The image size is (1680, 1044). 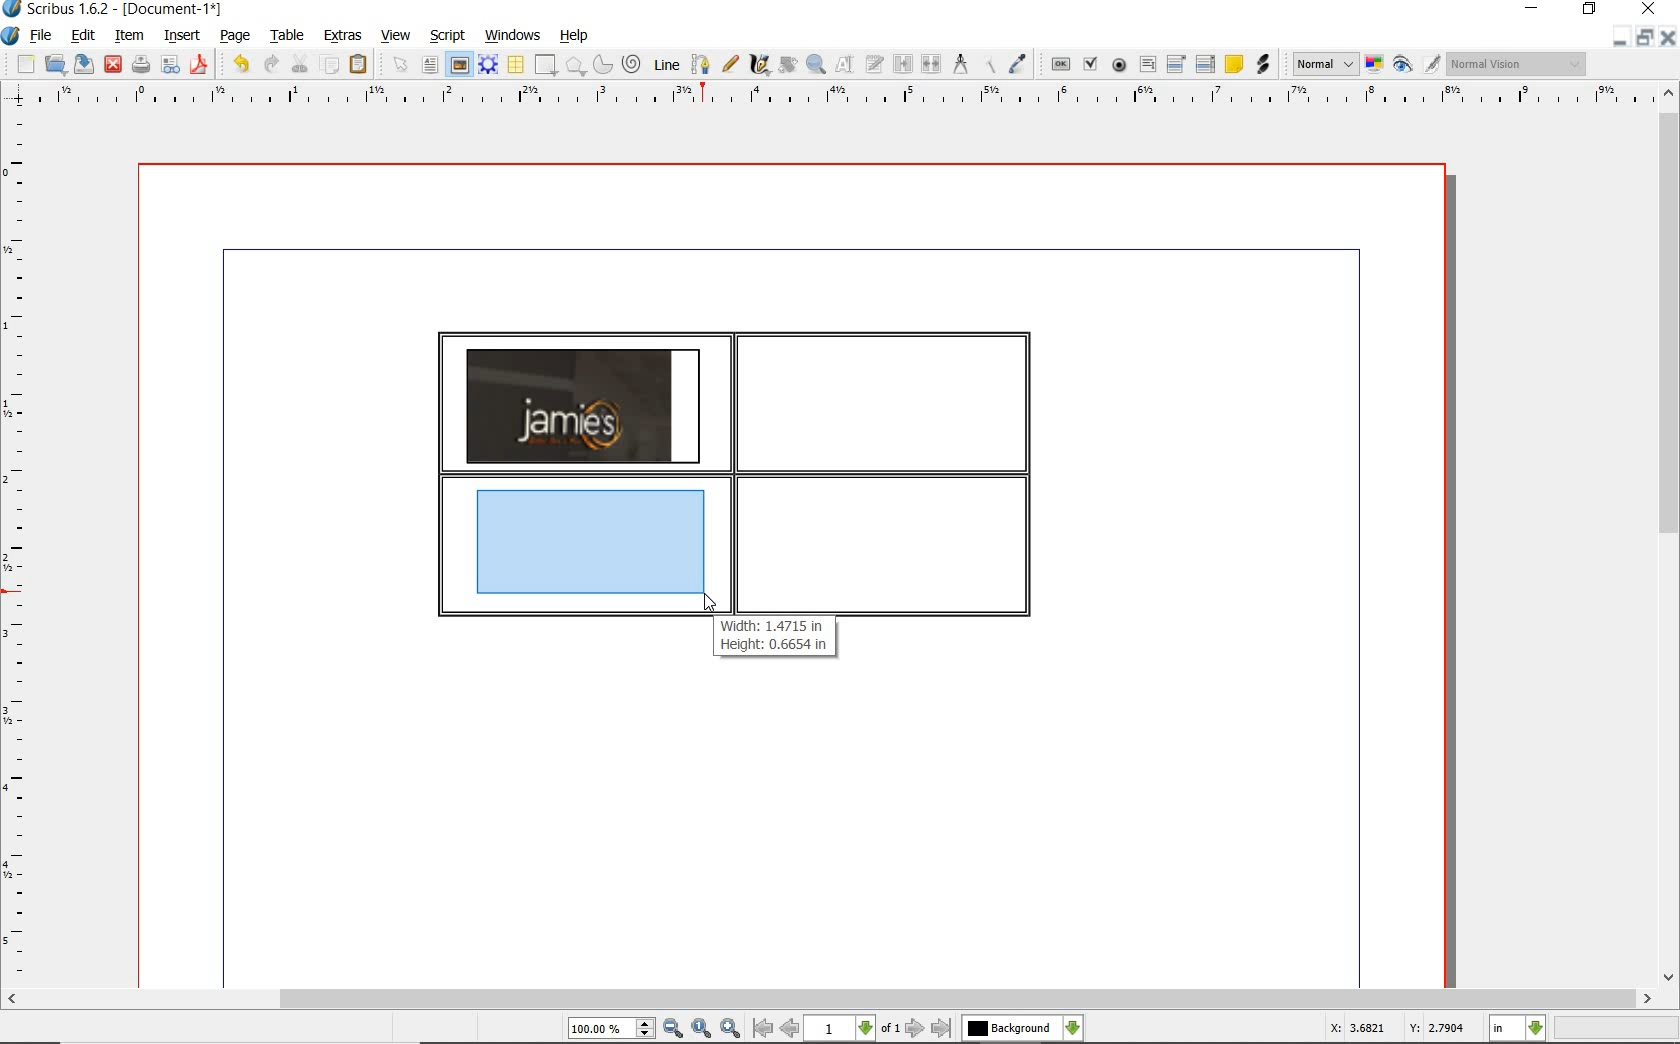 What do you see at coordinates (667, 63) in the screenshot?
I see `line` at bounding box center [667, 63].